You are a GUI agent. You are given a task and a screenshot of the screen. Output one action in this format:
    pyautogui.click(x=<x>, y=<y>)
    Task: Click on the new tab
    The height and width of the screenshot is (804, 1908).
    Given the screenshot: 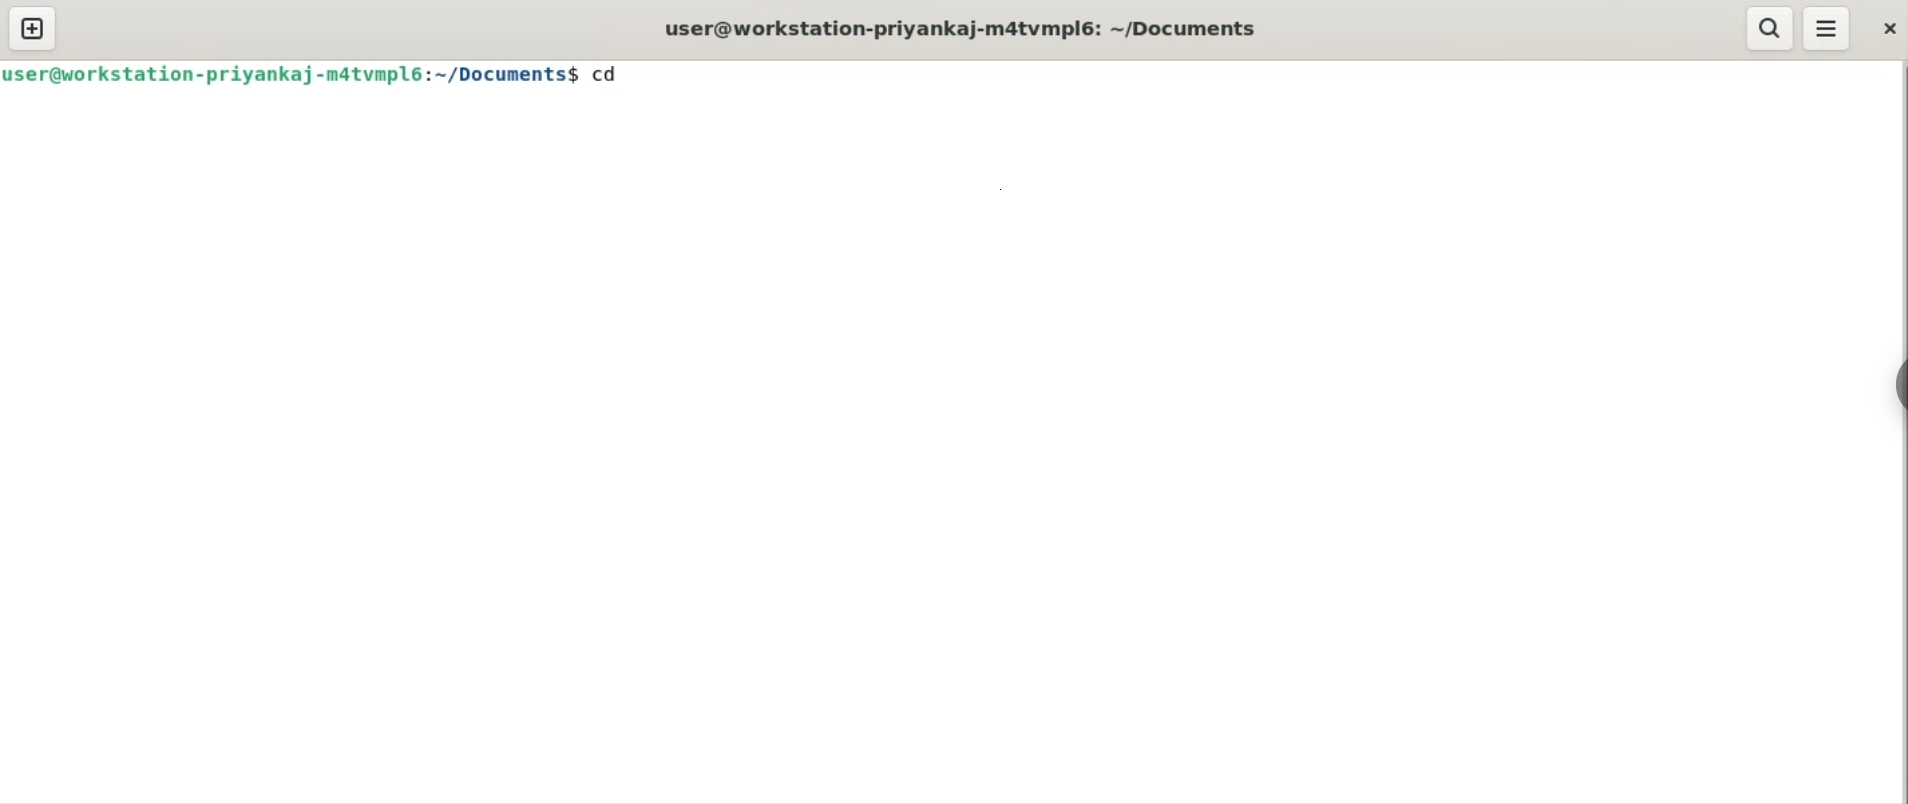 What is the action you would take?
    pyautogui.click(x=33, y=28)
    